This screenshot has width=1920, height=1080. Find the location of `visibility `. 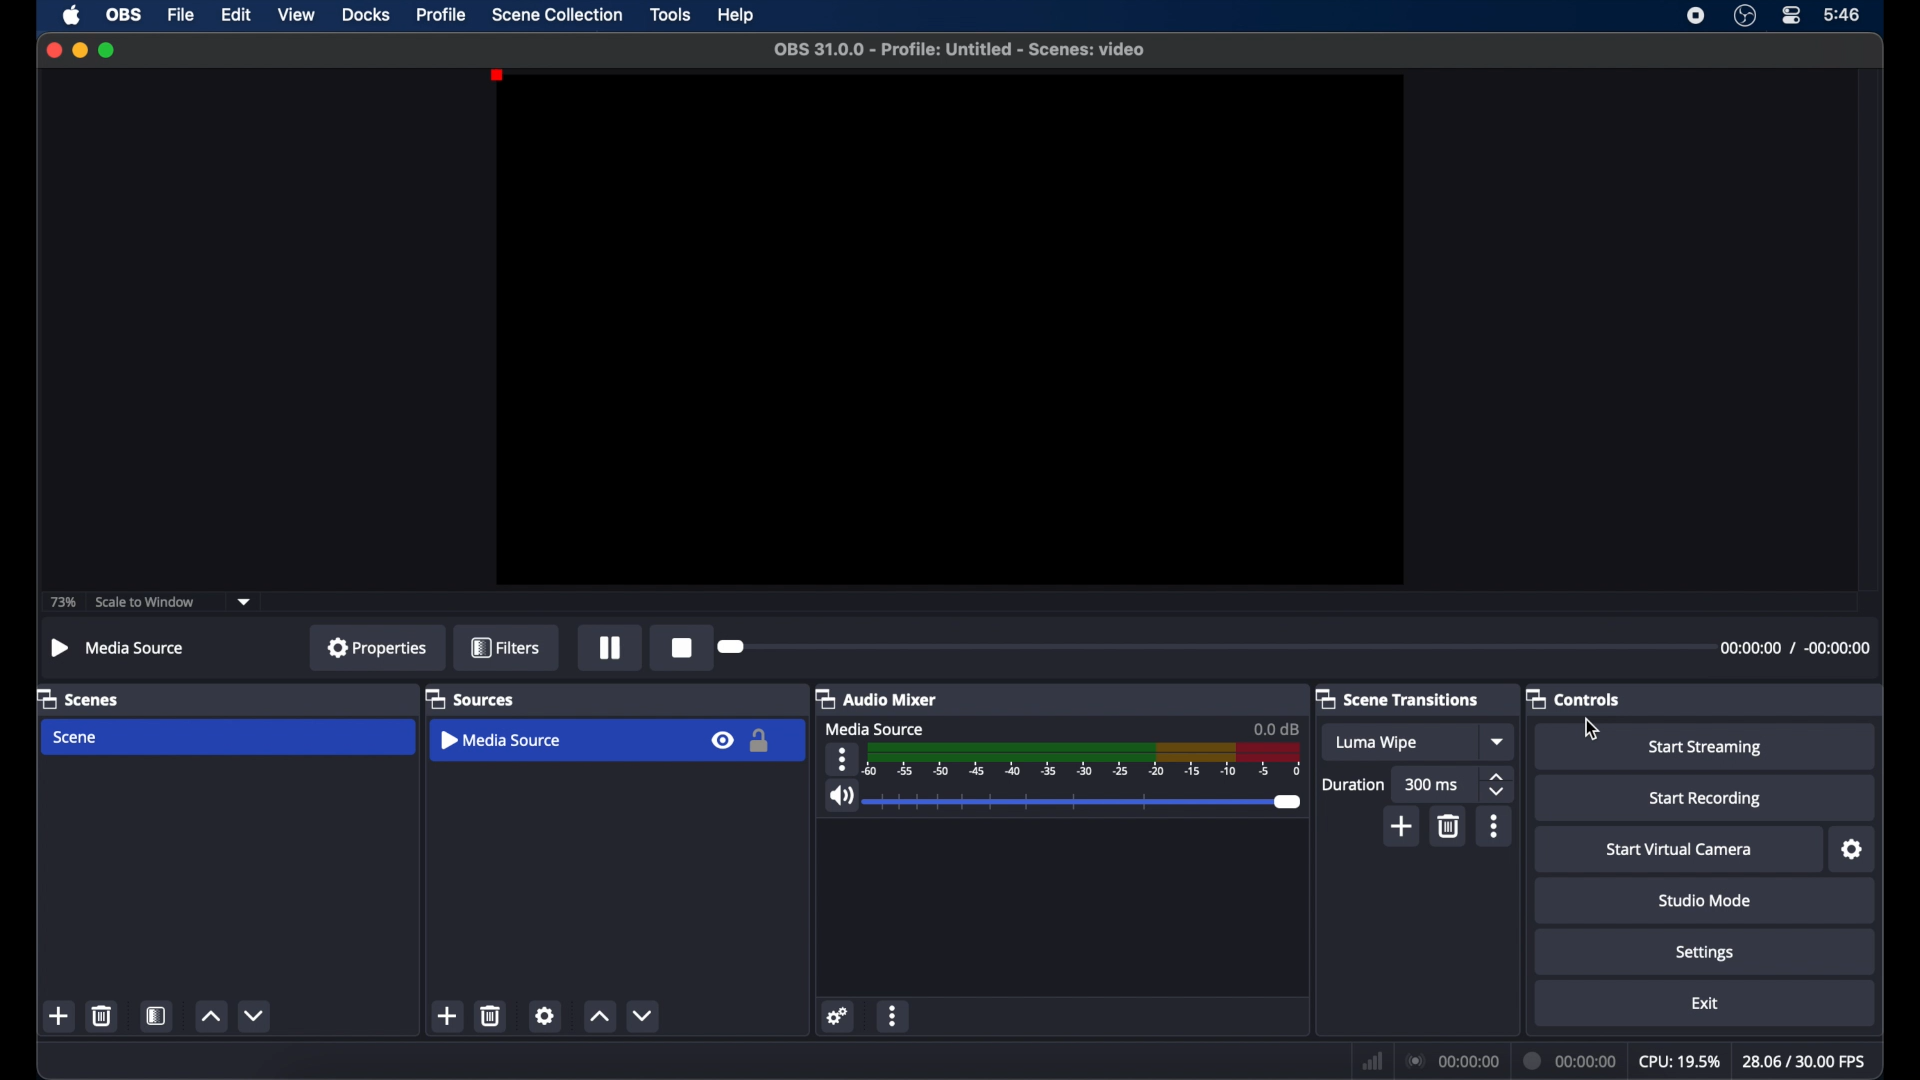

visibility  is located at coordinates (721, 741).